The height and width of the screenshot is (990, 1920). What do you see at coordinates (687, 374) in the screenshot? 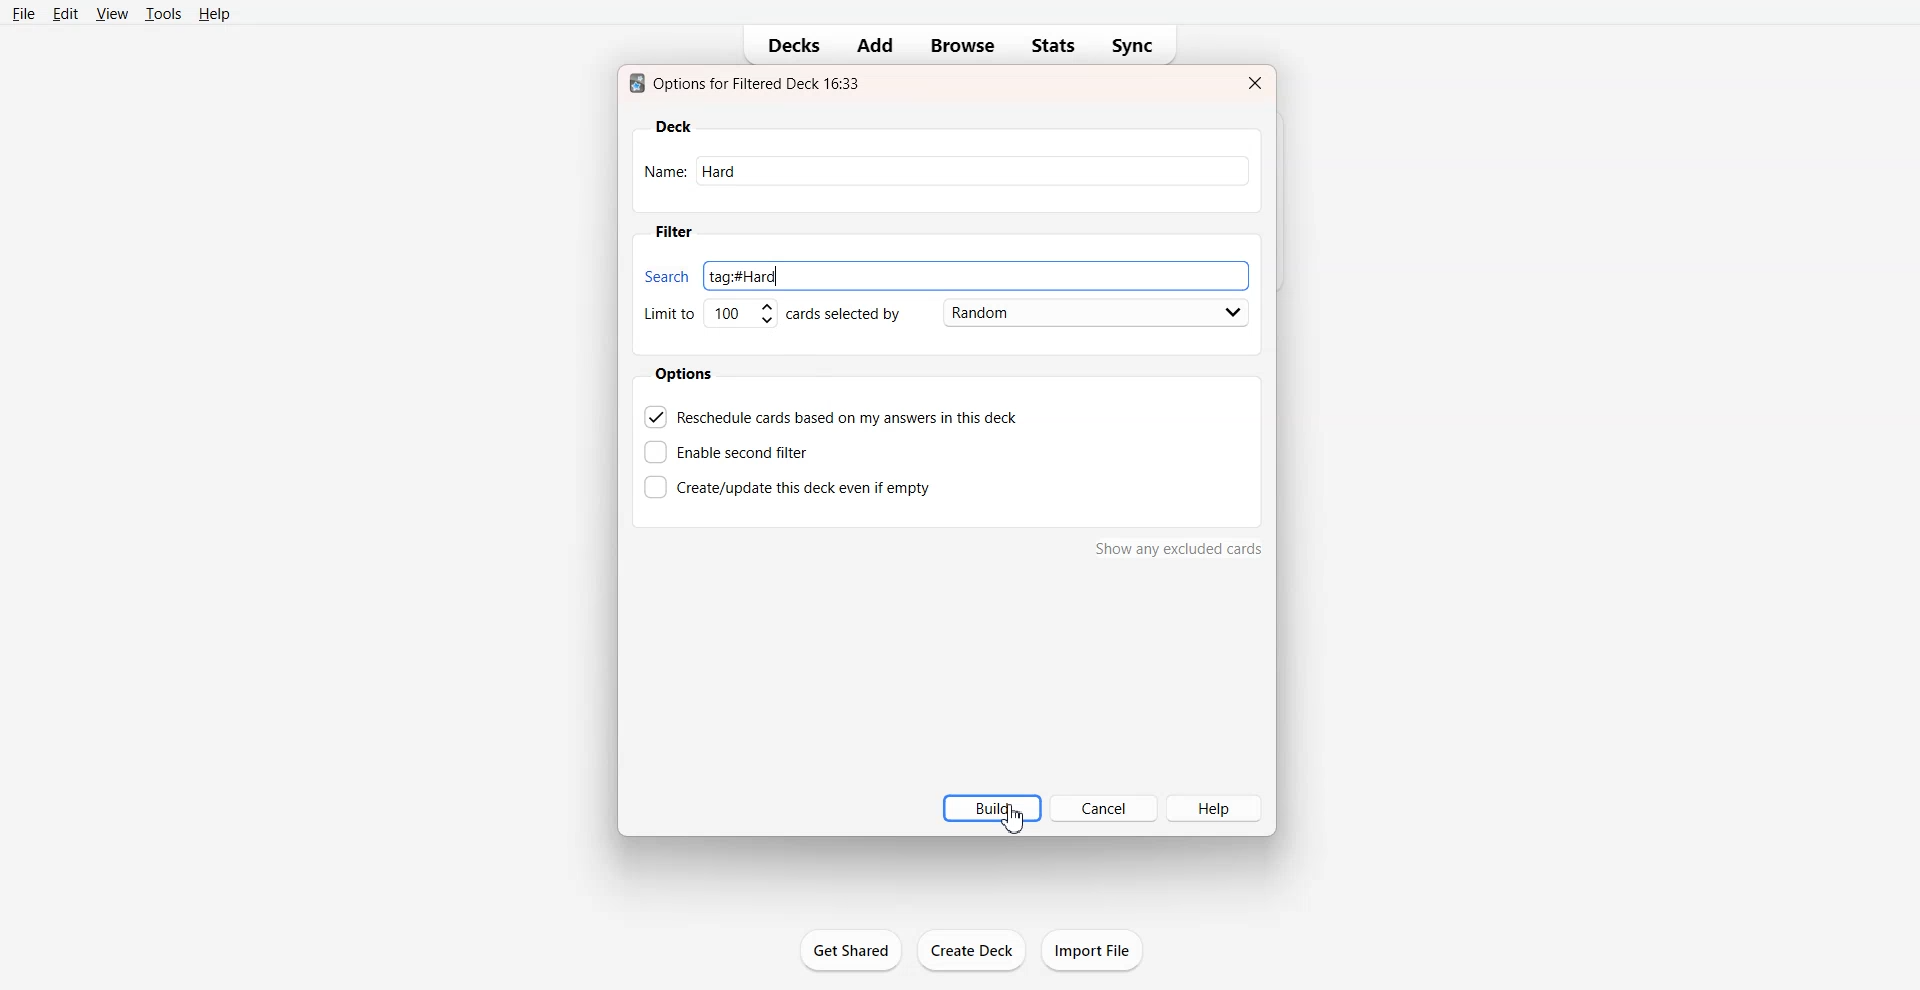
I see `Options` at bounding box center [687, 374].